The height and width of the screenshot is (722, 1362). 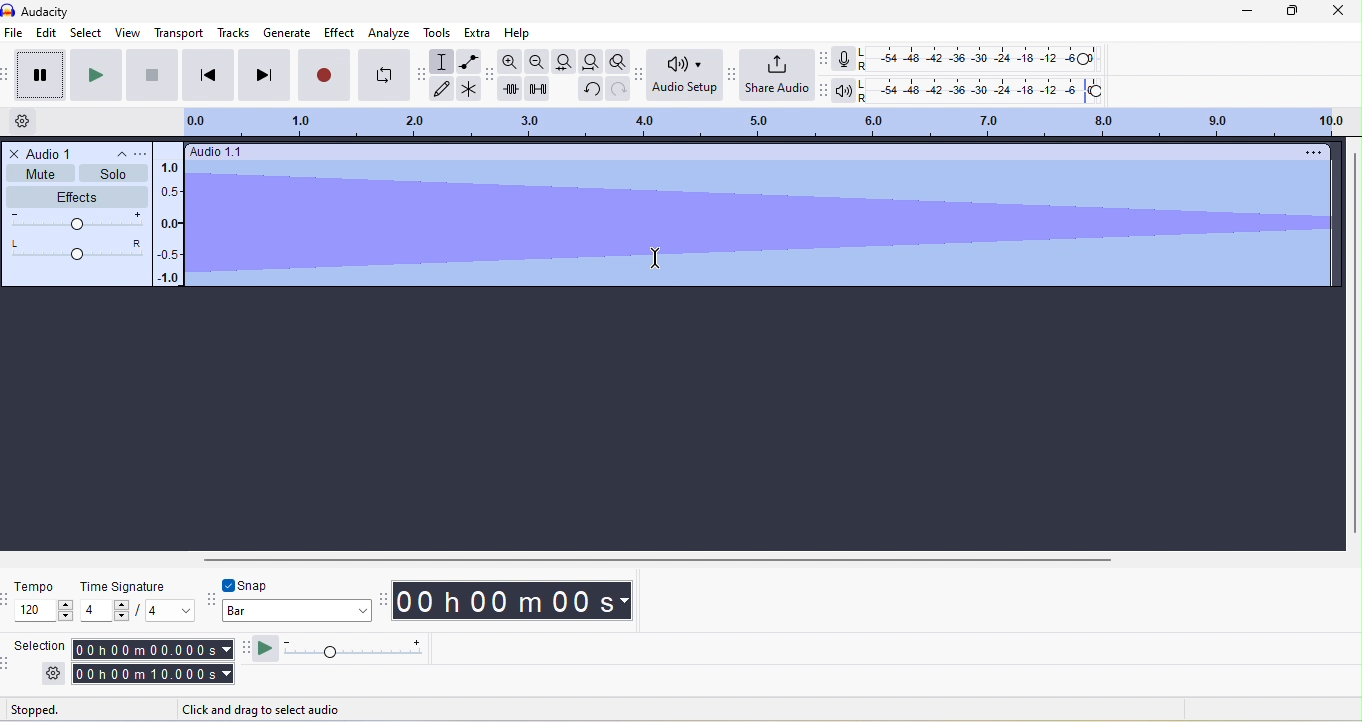 I want to click on selection, so click(x=39, y=645).